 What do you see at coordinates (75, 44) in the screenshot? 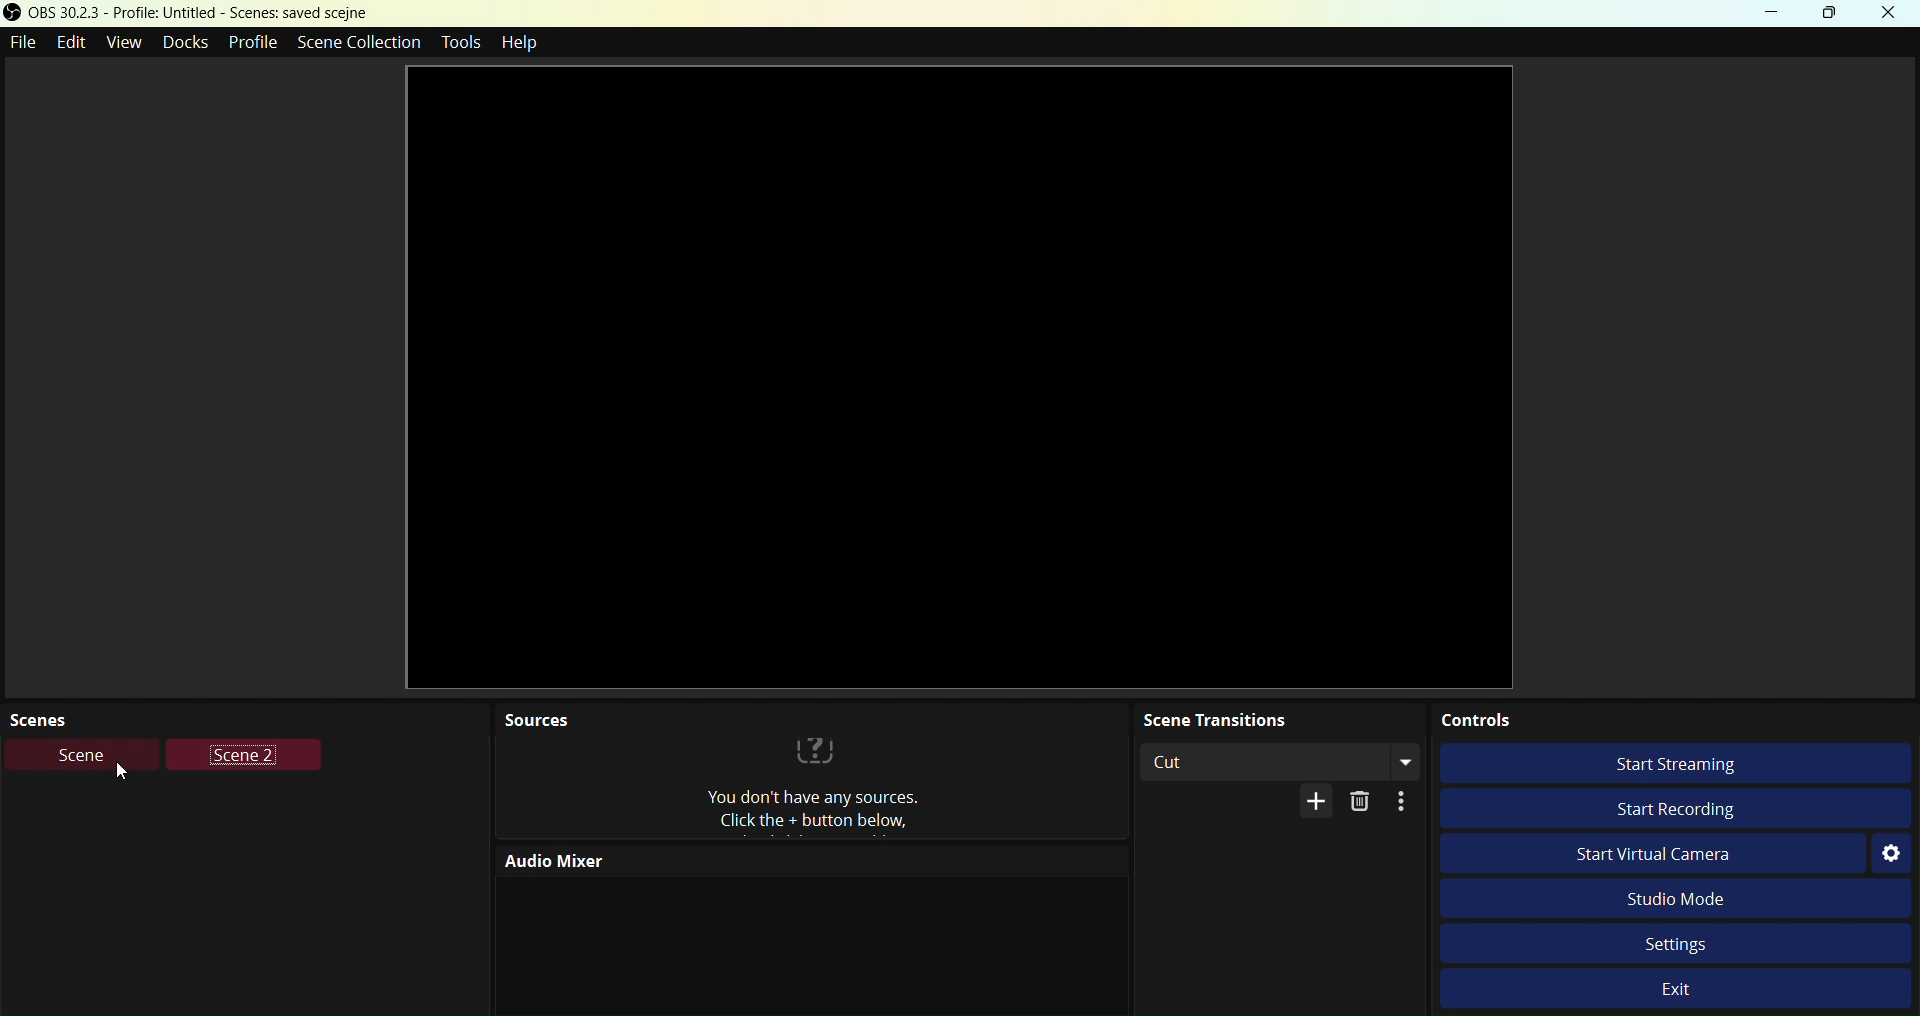
I see `Edit` at bounding box center [75, 44].